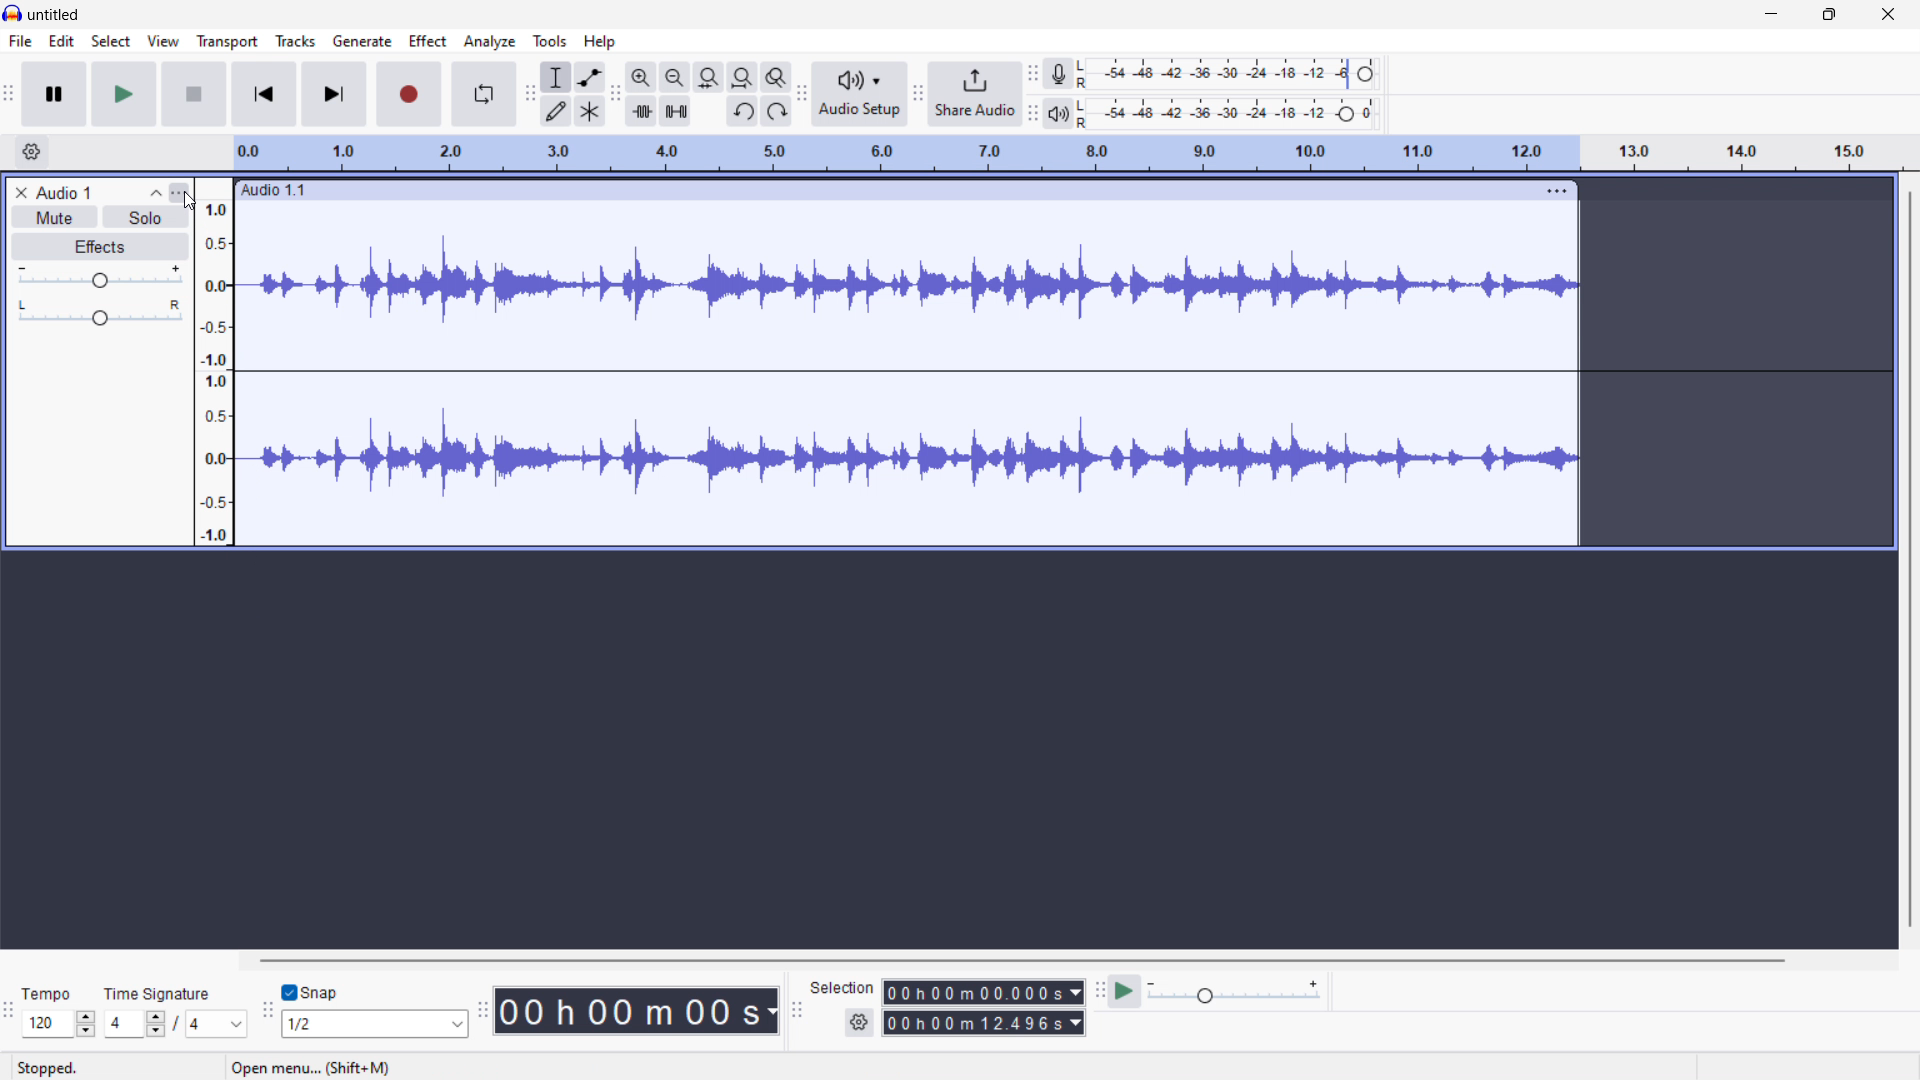 Image resolution: width=1920 pixels, height=1080 pixels. Describe the element at coordinates (676, 112) in the screenshot. I see `silence audio selection` at that location.